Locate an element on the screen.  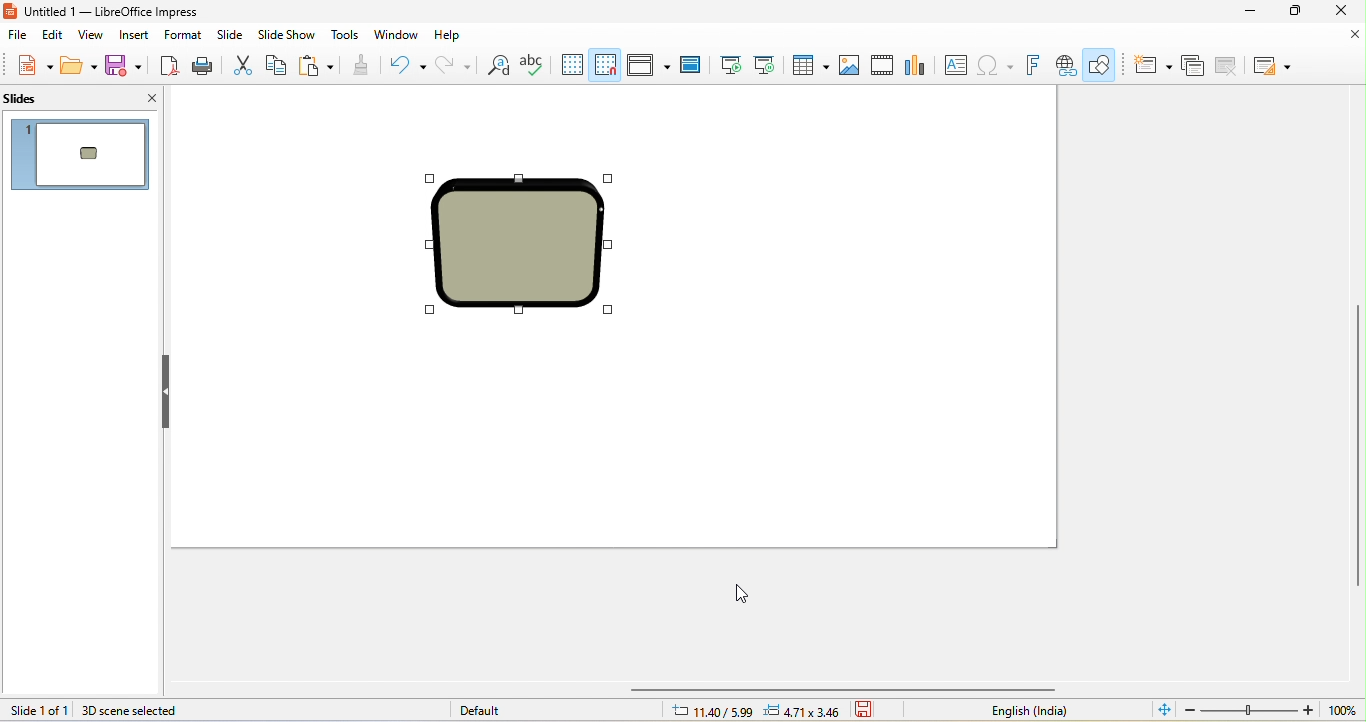
3d scene selected is located at coordinates (146, 711).